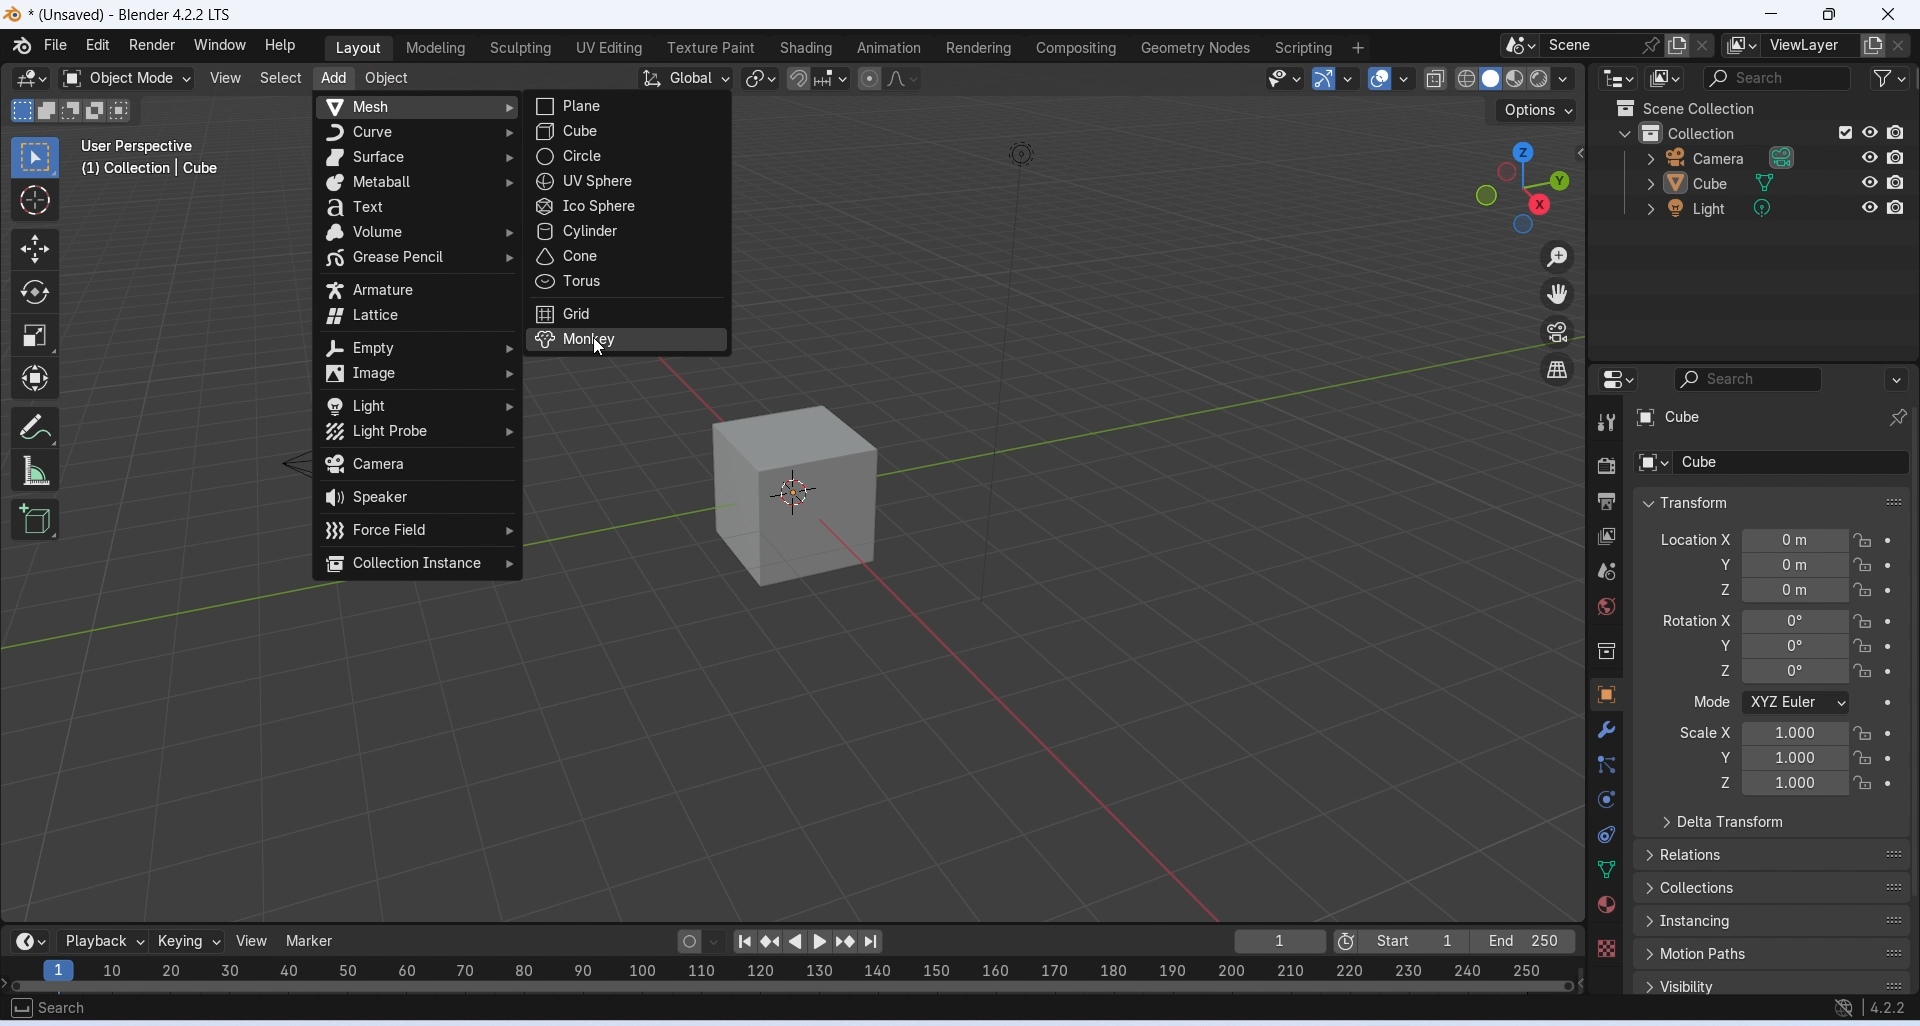  Describe the element at coordinates (1564, 79) in the screenshot. I see `shading` at that location.